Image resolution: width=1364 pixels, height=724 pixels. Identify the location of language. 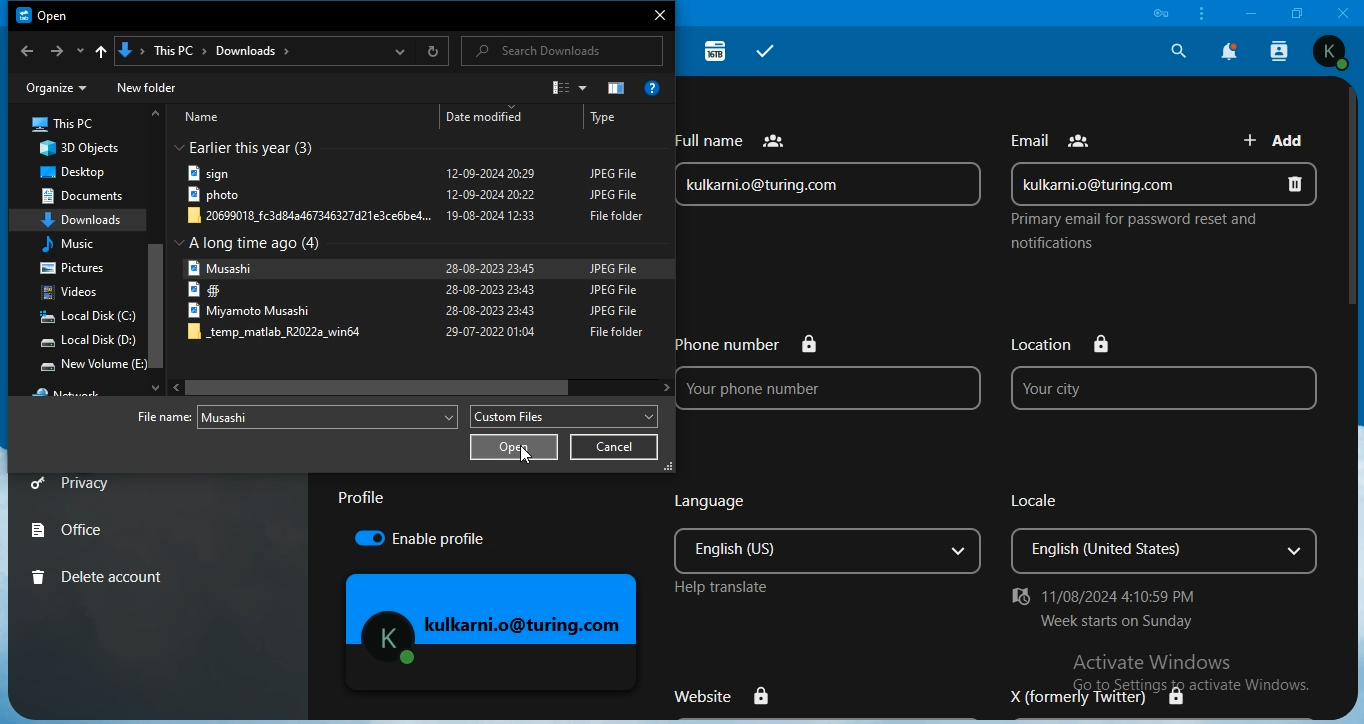
(826, 542).